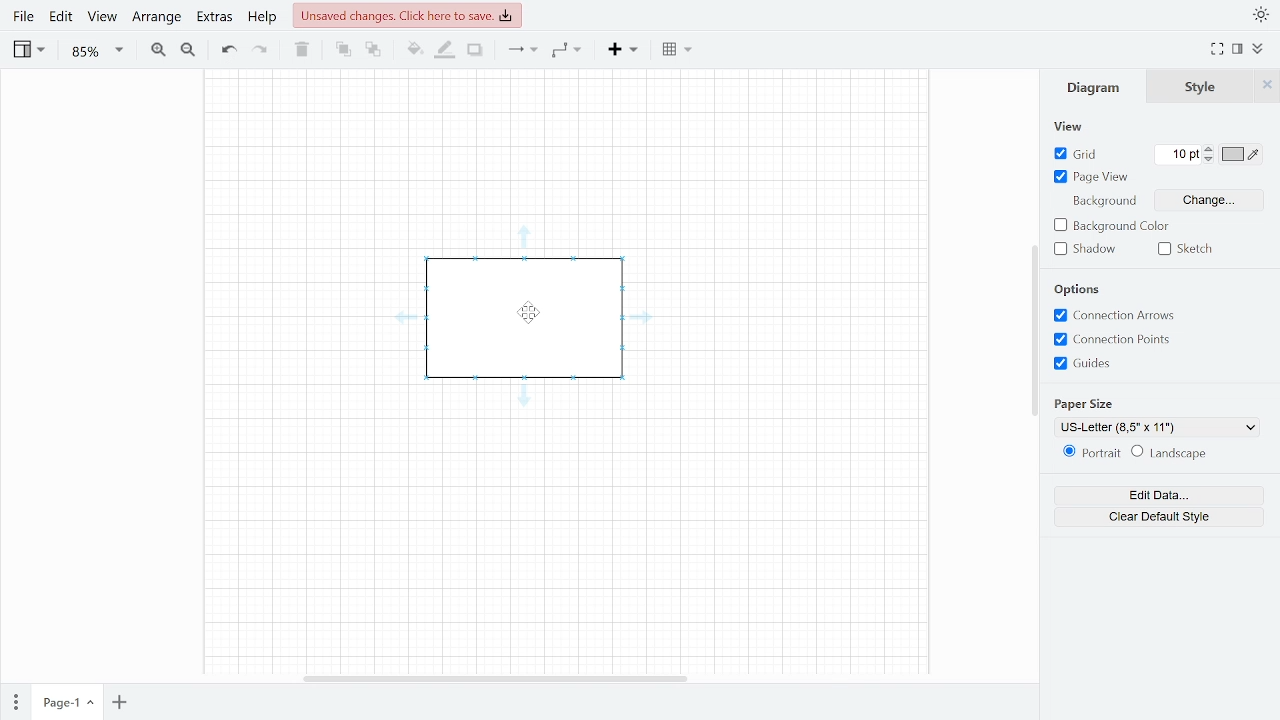 This screenshot has width=1280, height=720. I want to click on To front, so click(343, 50).